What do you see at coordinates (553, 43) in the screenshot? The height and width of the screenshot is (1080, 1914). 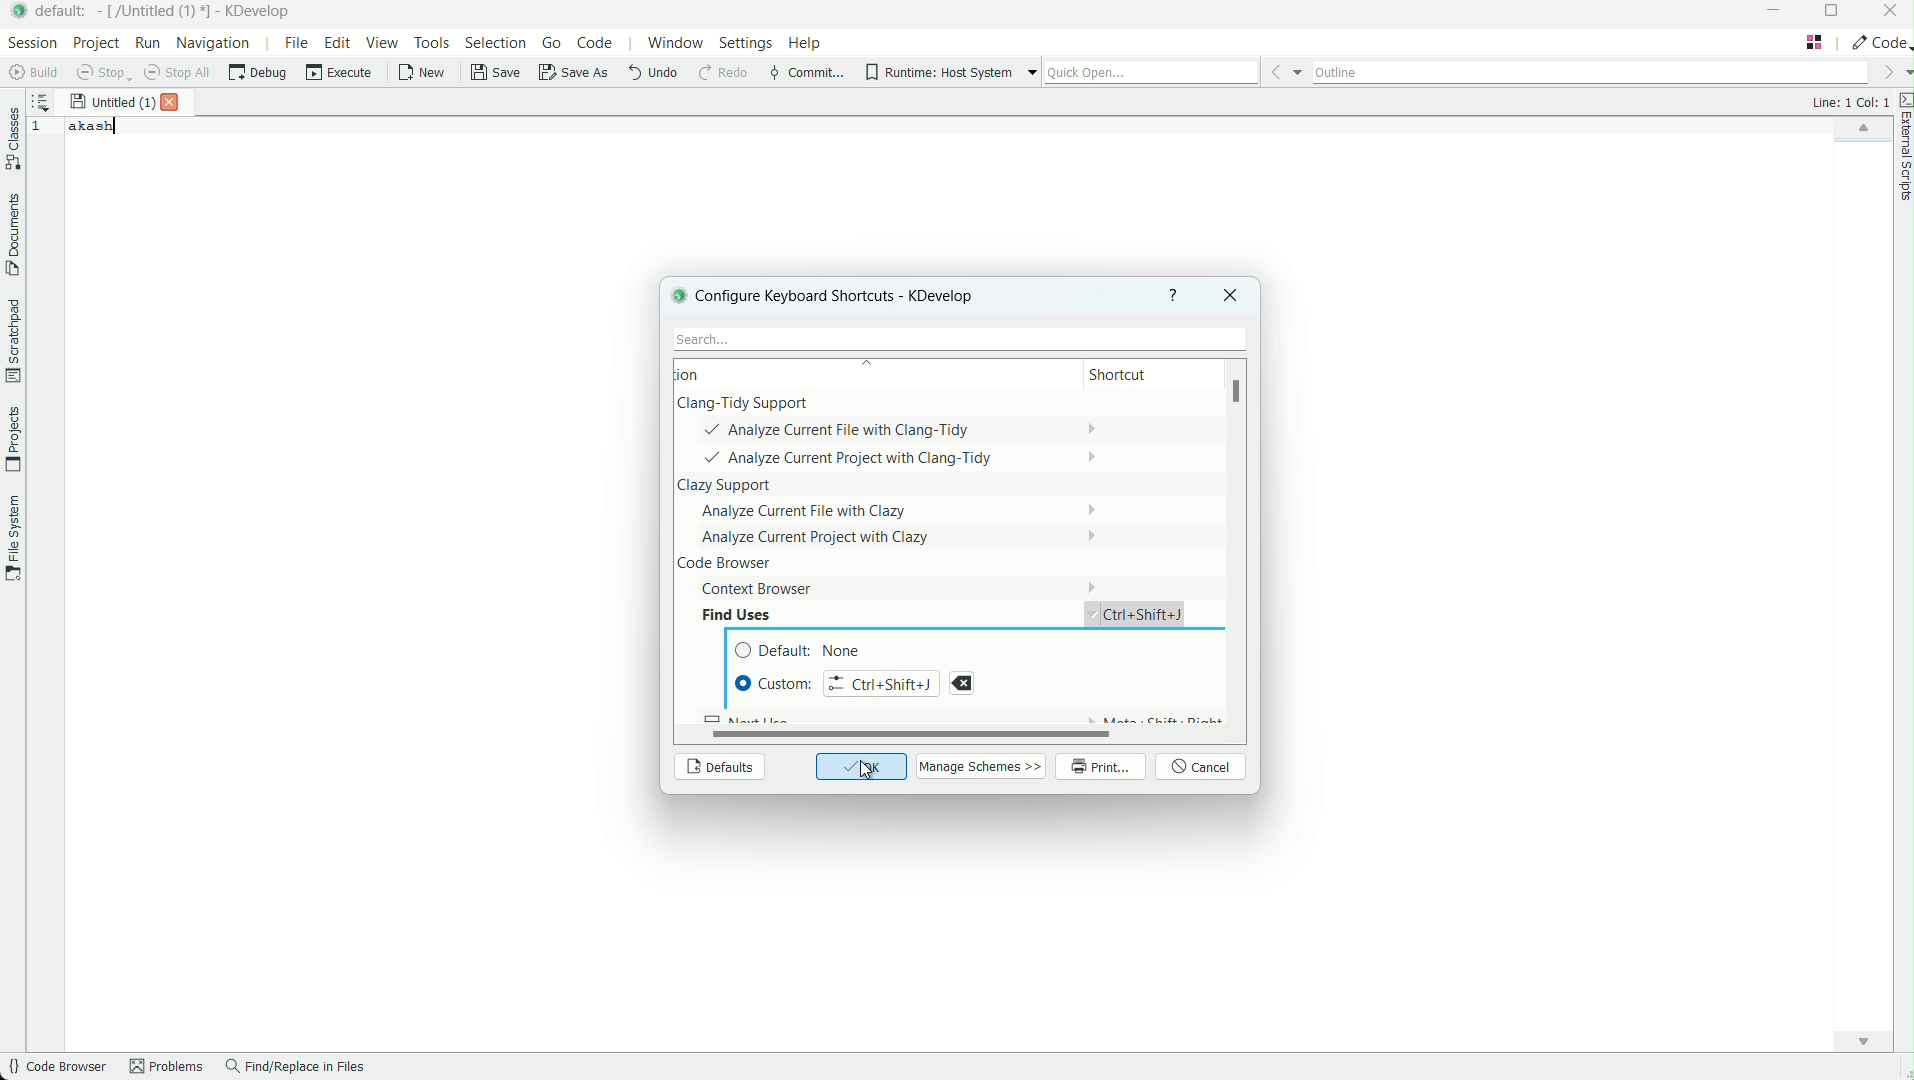 I see `go menu` at bounding box center [553, 43].